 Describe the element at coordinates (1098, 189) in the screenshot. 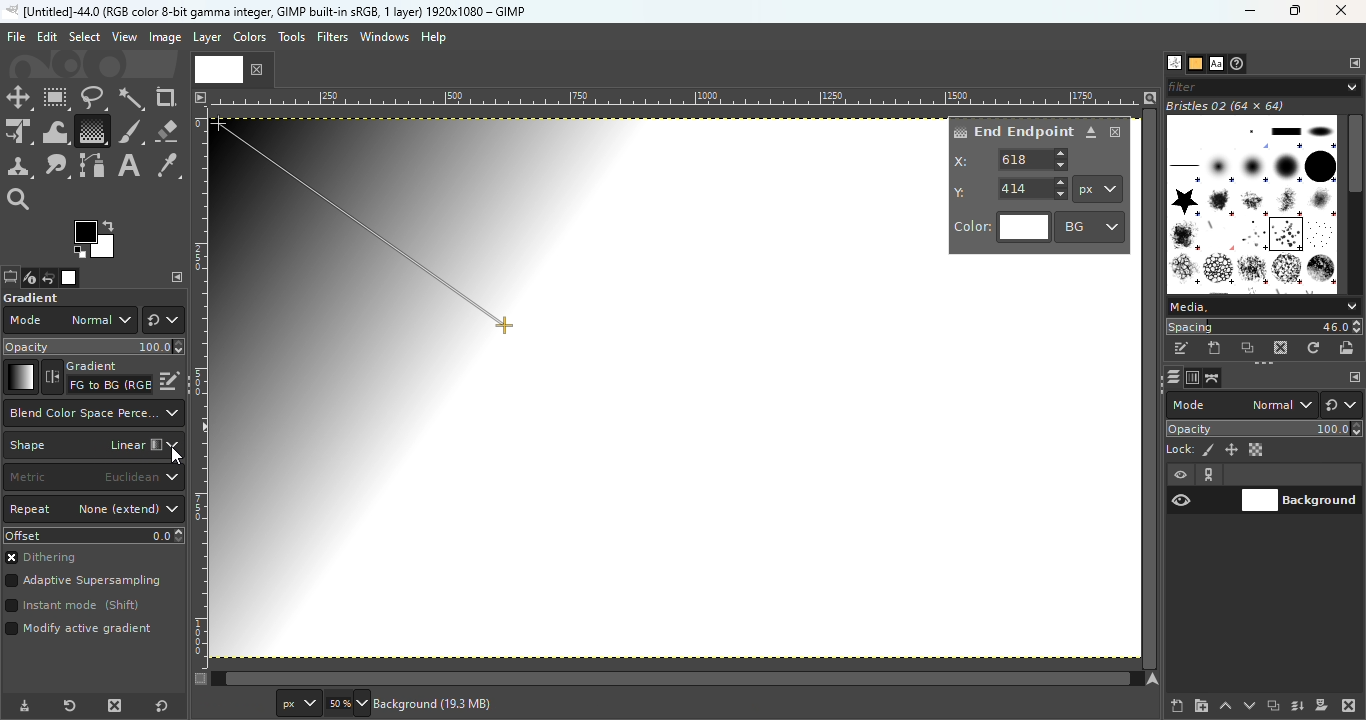

I see `Ruler measurement` at that location.